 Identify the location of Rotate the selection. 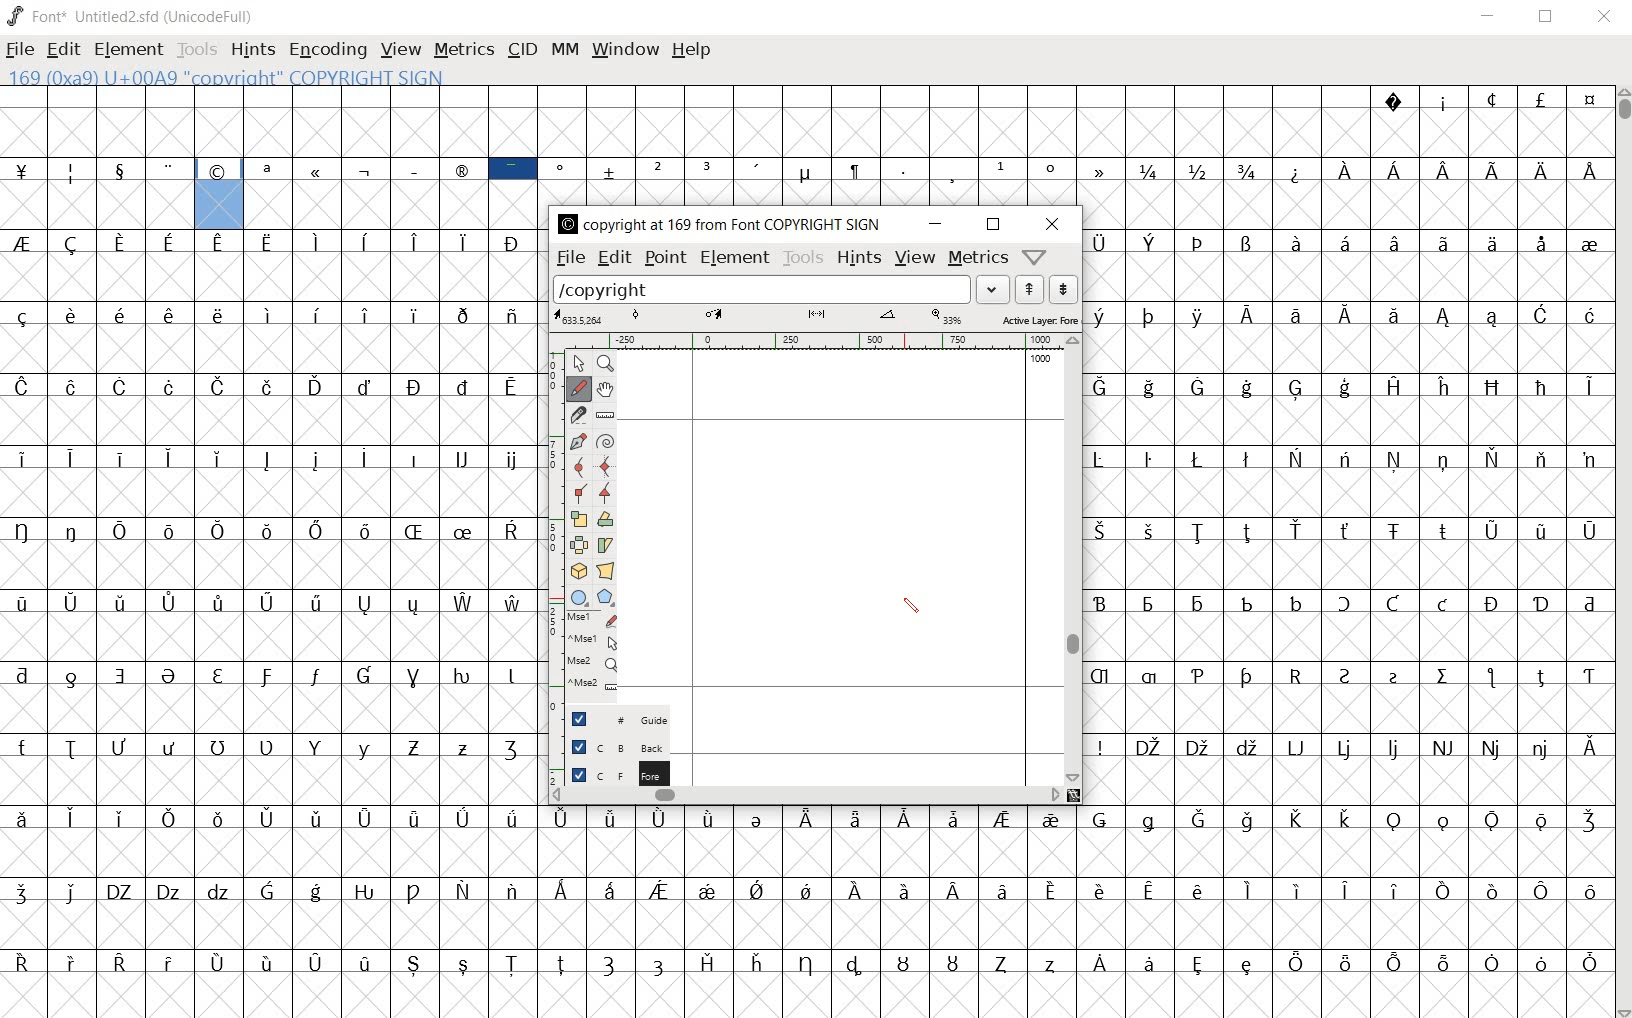
(607, 544).